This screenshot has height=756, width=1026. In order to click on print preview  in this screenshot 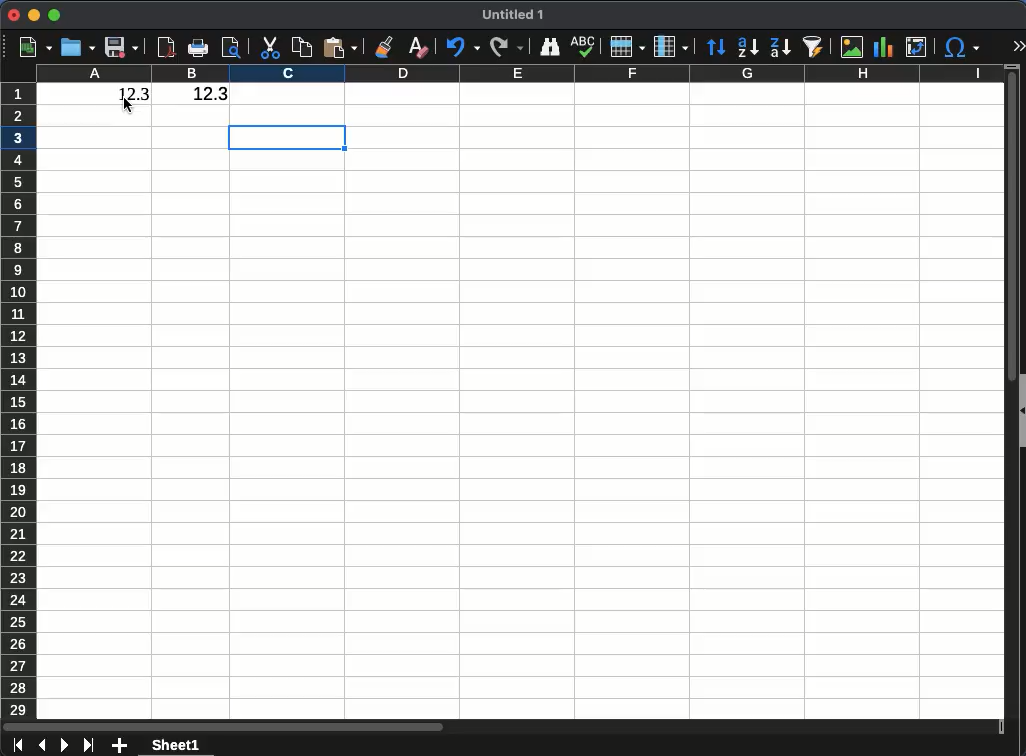, I will do `click(231, 49)`.